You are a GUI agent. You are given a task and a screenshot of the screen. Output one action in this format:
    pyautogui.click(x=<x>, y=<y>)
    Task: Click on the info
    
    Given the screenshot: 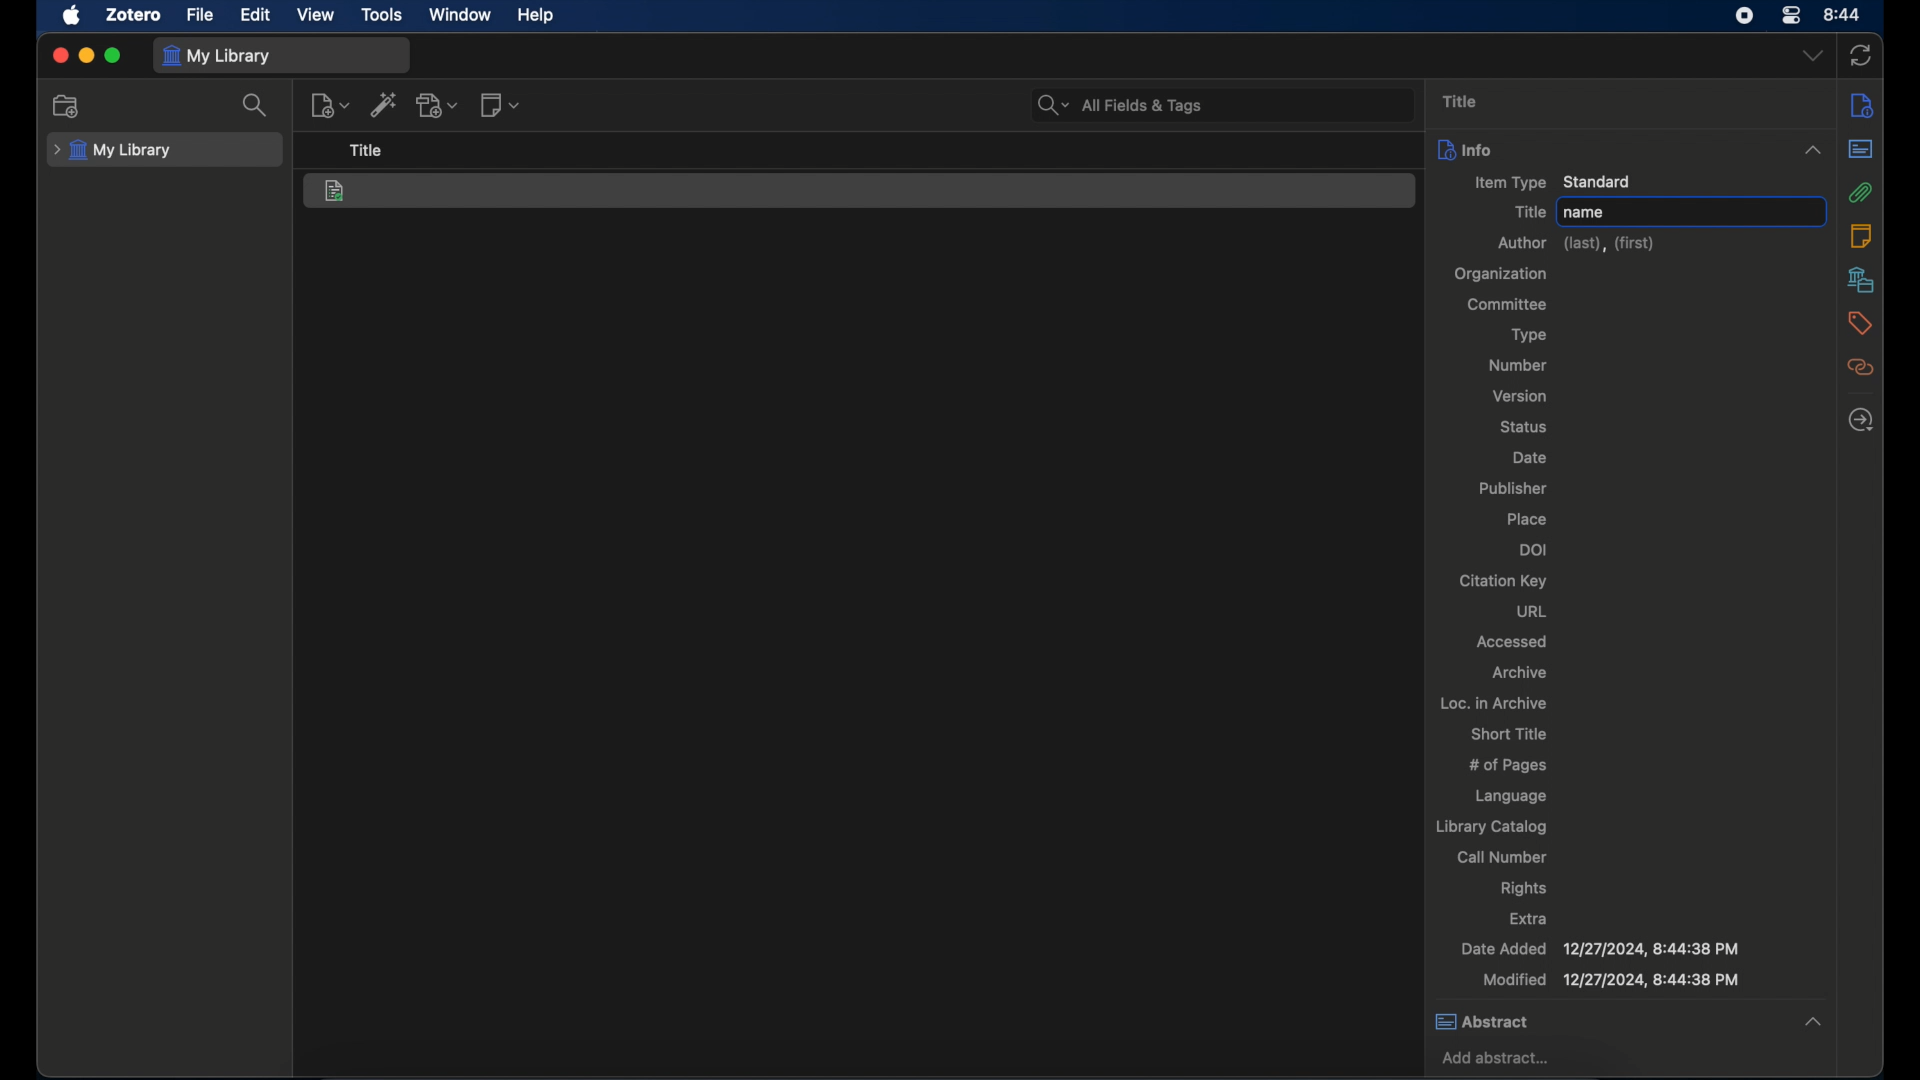 What is the action you would take?
    pyautogui.click(x=1862, y=107)
    